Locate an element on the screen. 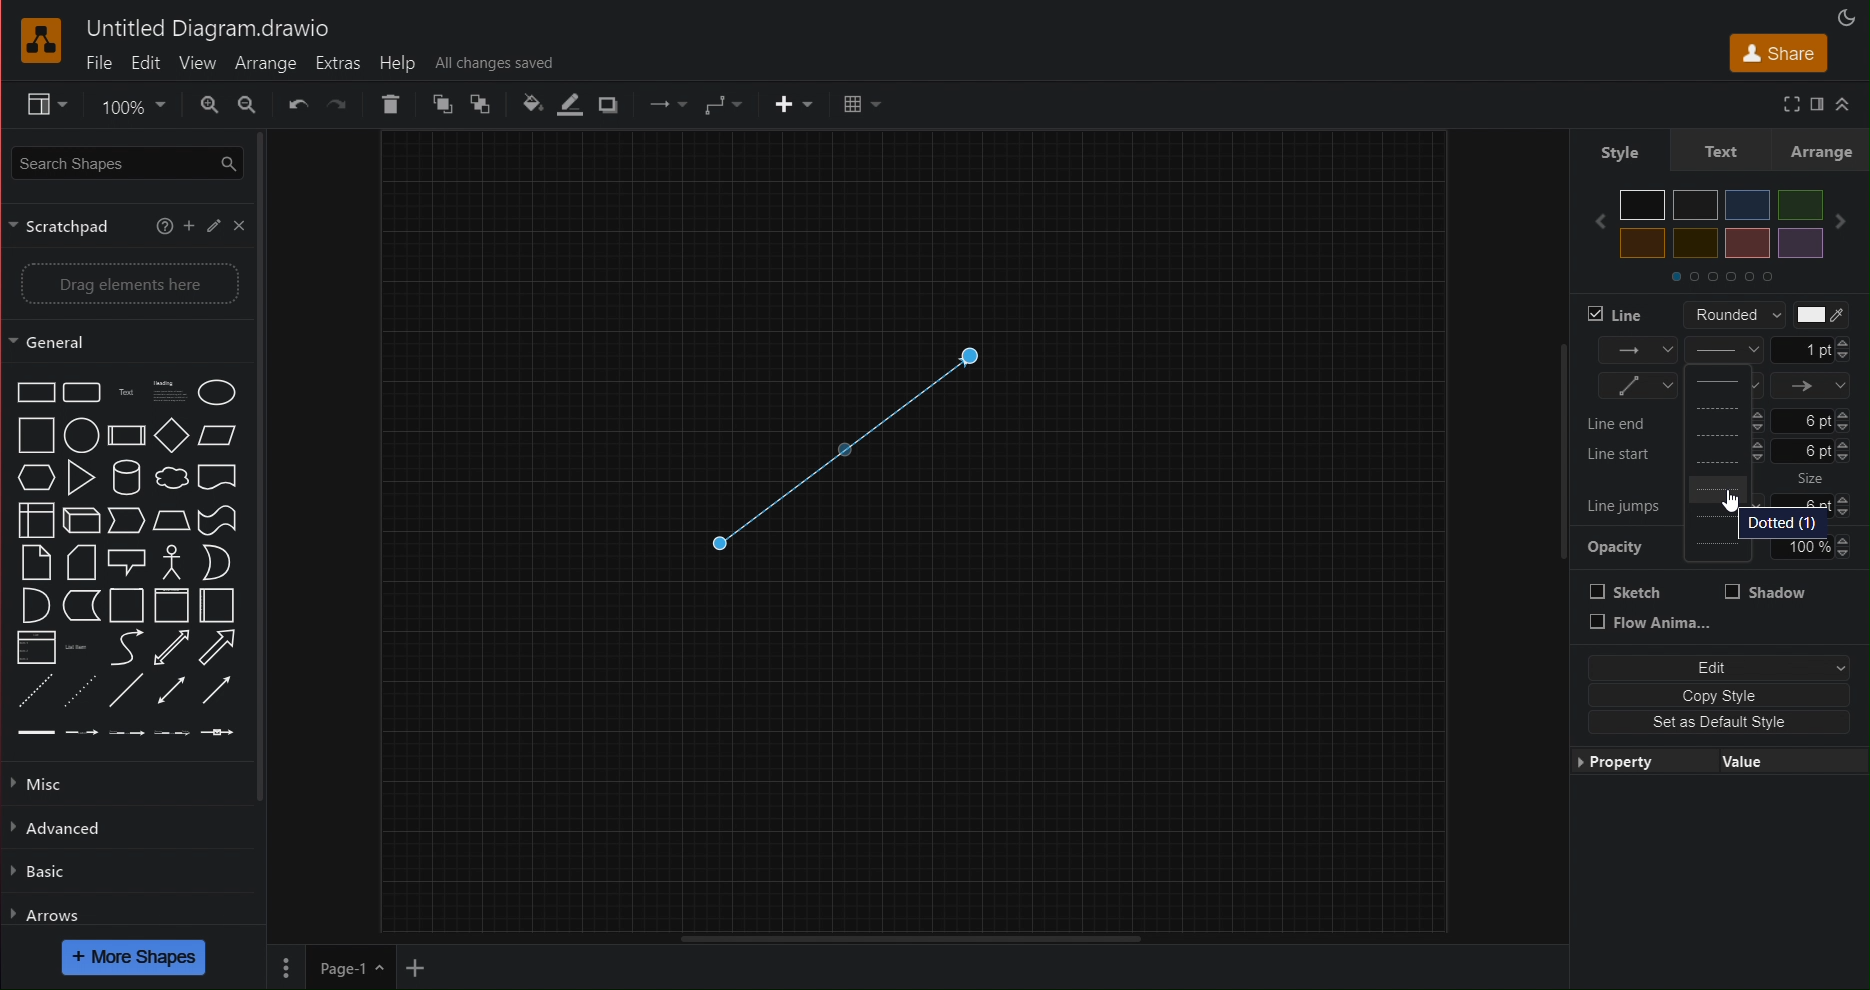 This screenshot has height=990, width=1870. Close is located at coordinates (239, 225).